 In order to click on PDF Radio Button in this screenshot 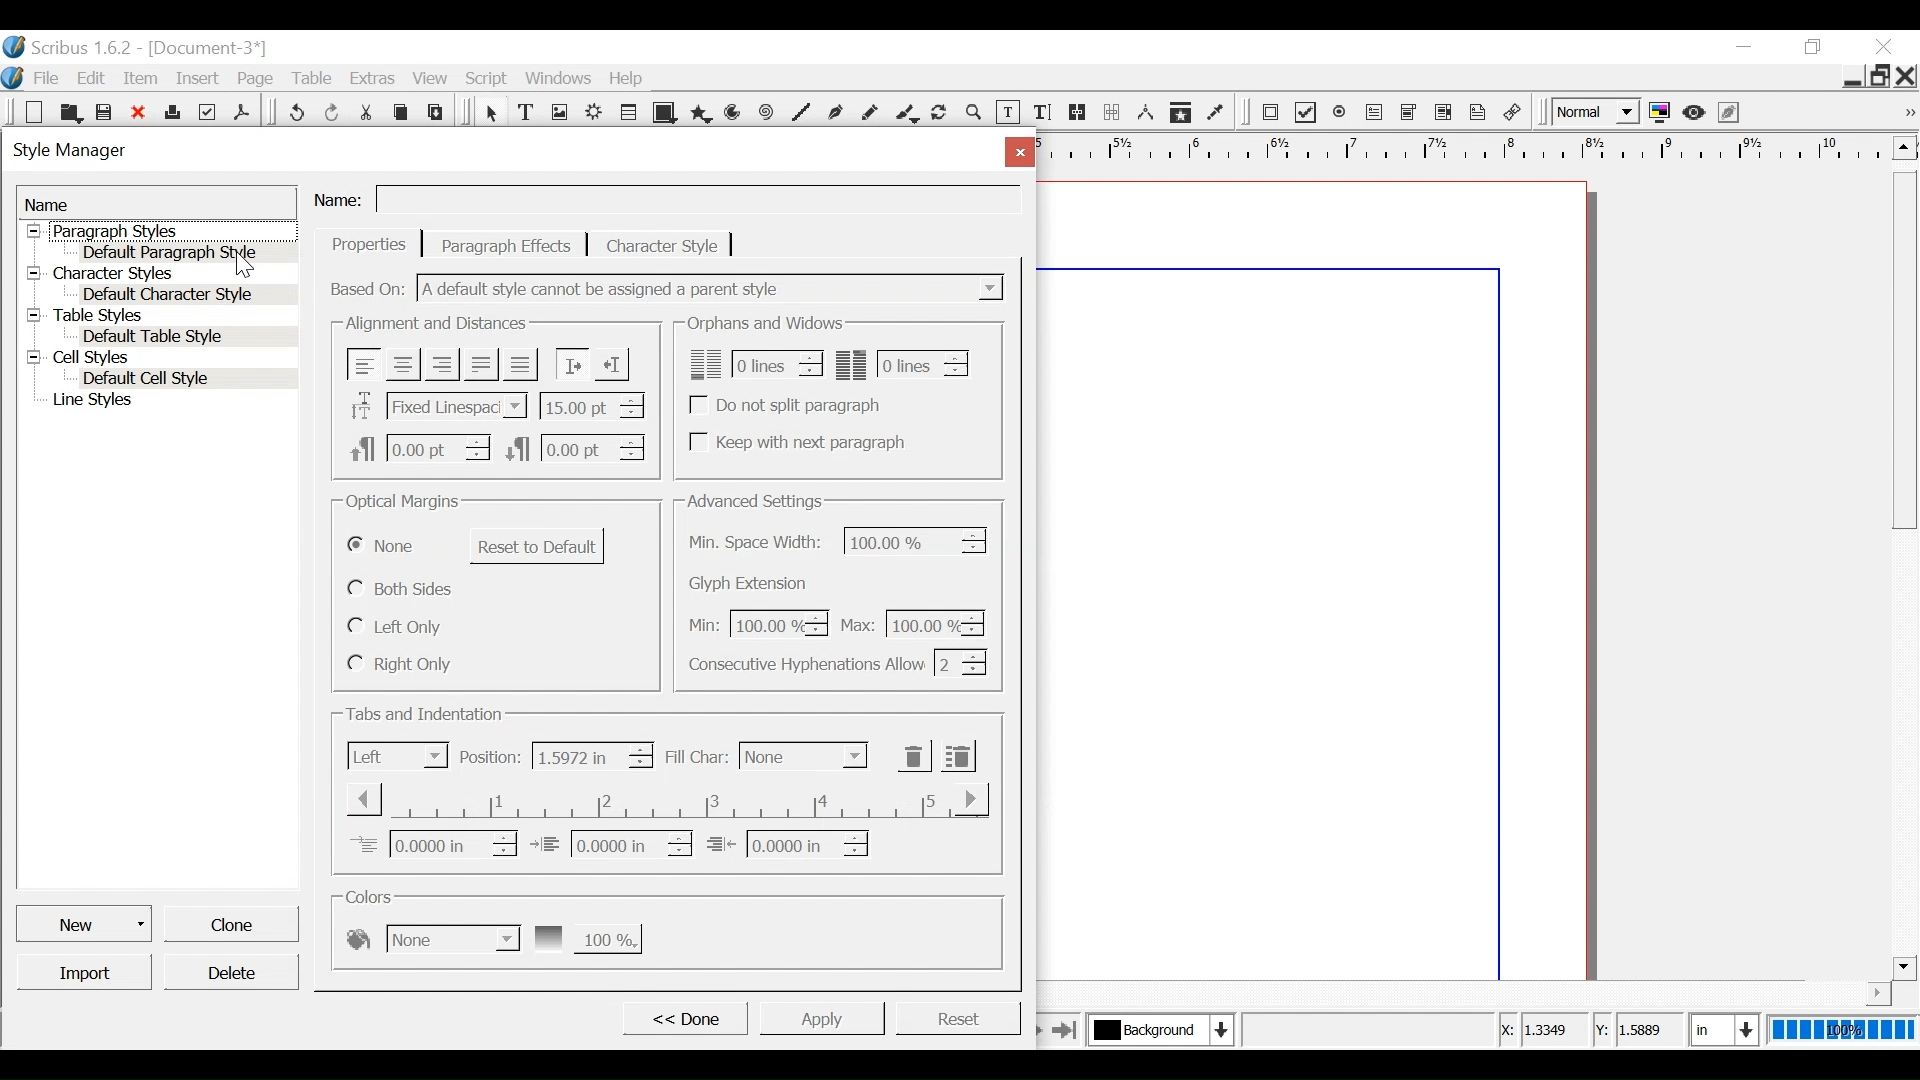, I will do `click(1341, 113)`.